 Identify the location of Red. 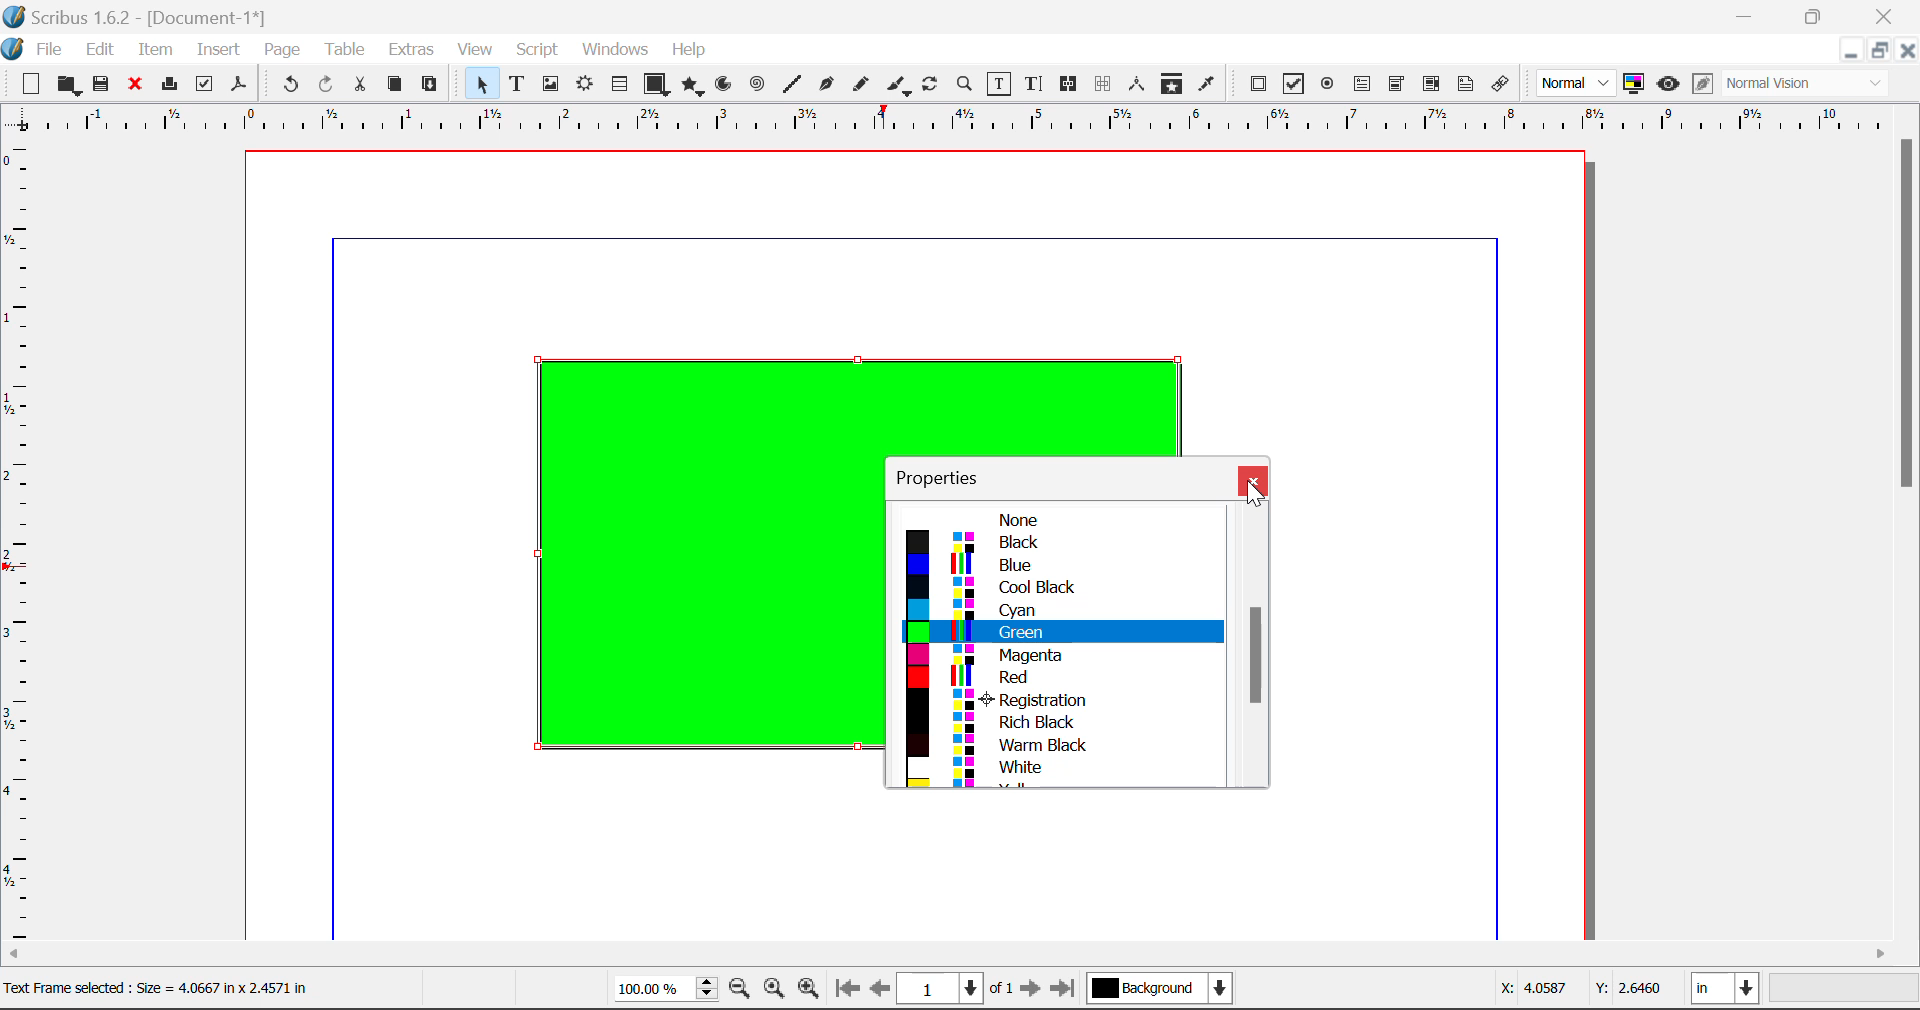
(1060, 677).